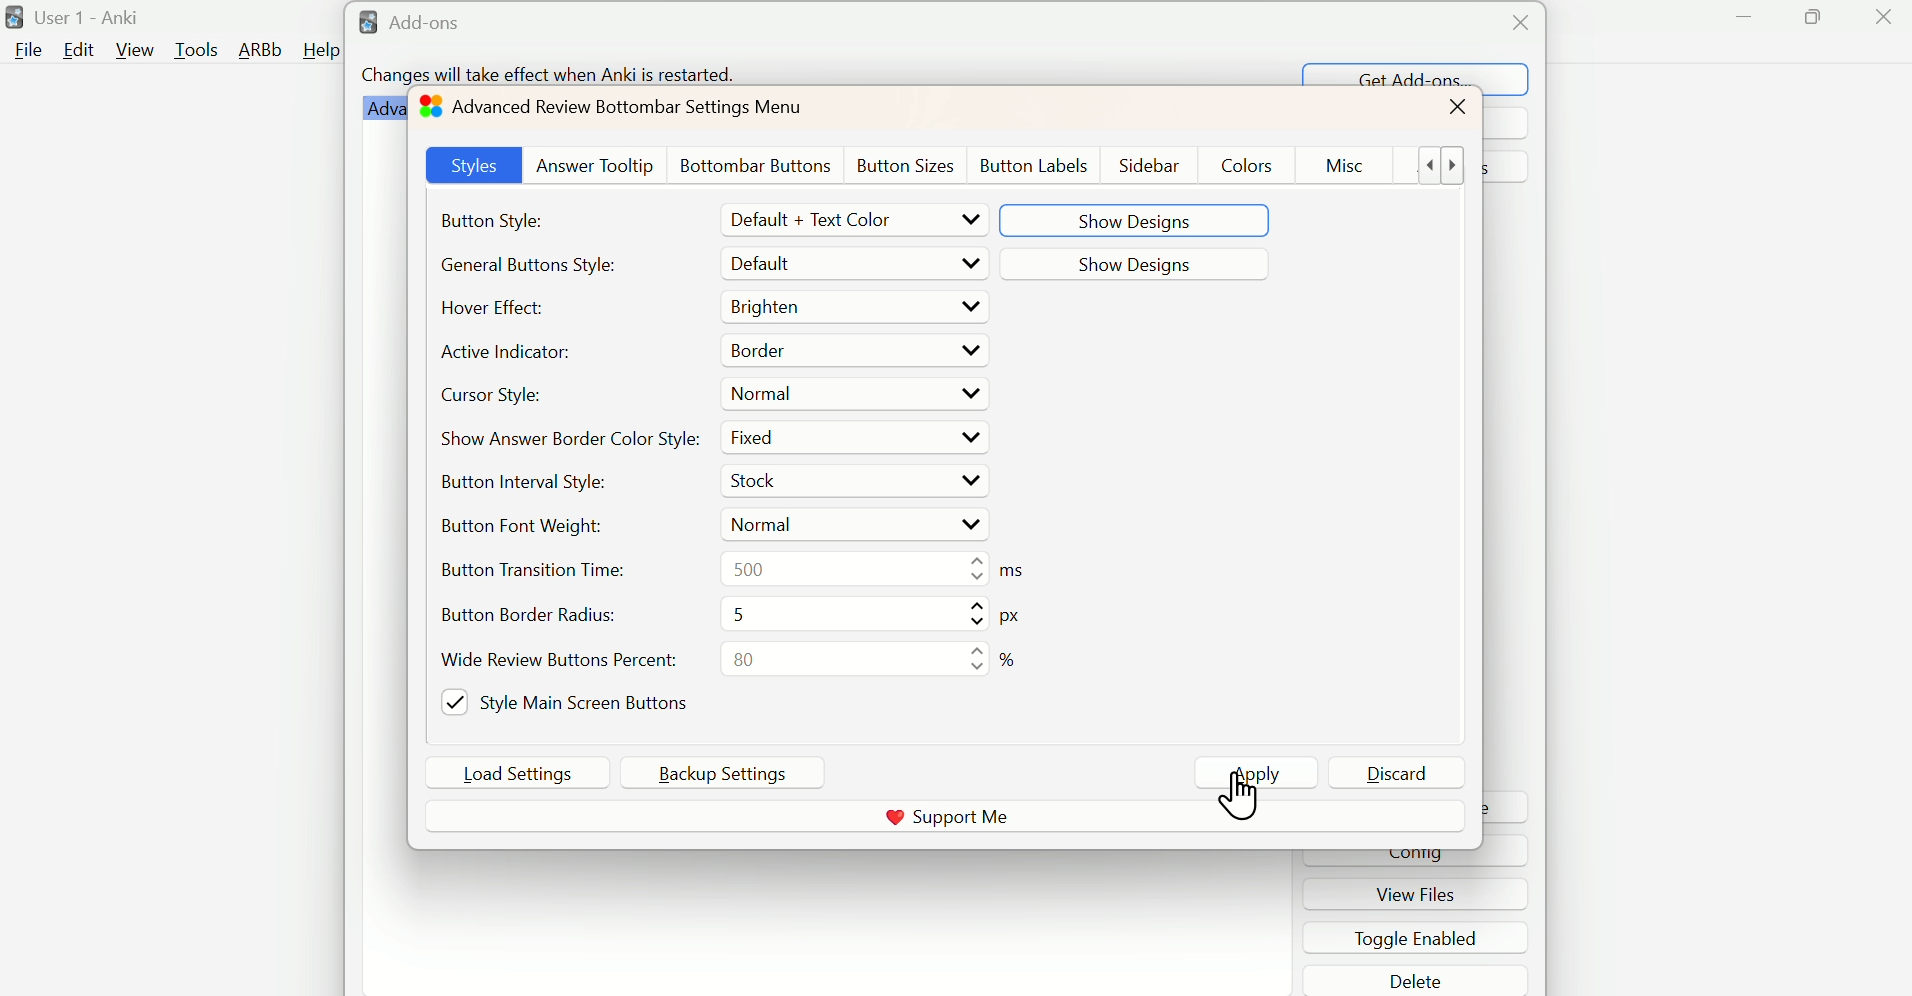 This screenshot has width=1912, height=996. What do you see at coordinates (1417, 856) in the screenshot?
I see `cinfig` at bounding box center [1417, 856].